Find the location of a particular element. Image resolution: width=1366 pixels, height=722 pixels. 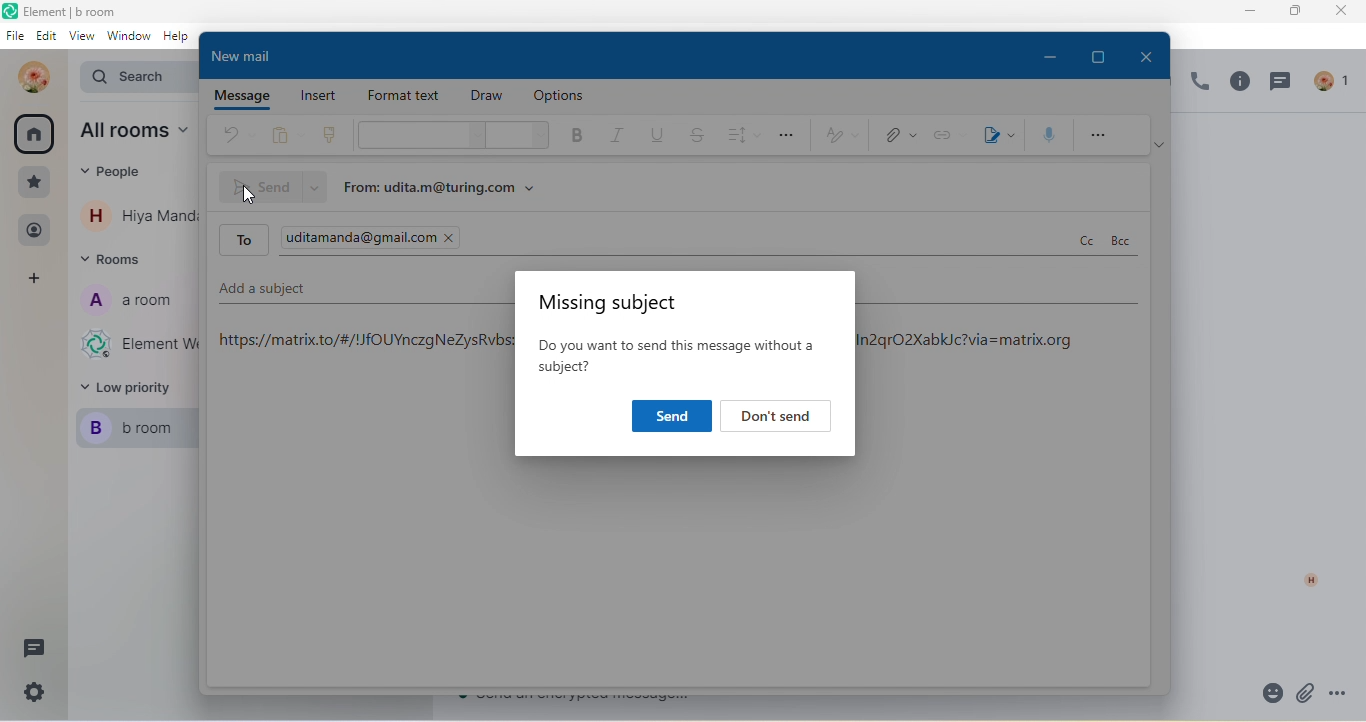

insertion cursor is located at coordinates (251, 199).